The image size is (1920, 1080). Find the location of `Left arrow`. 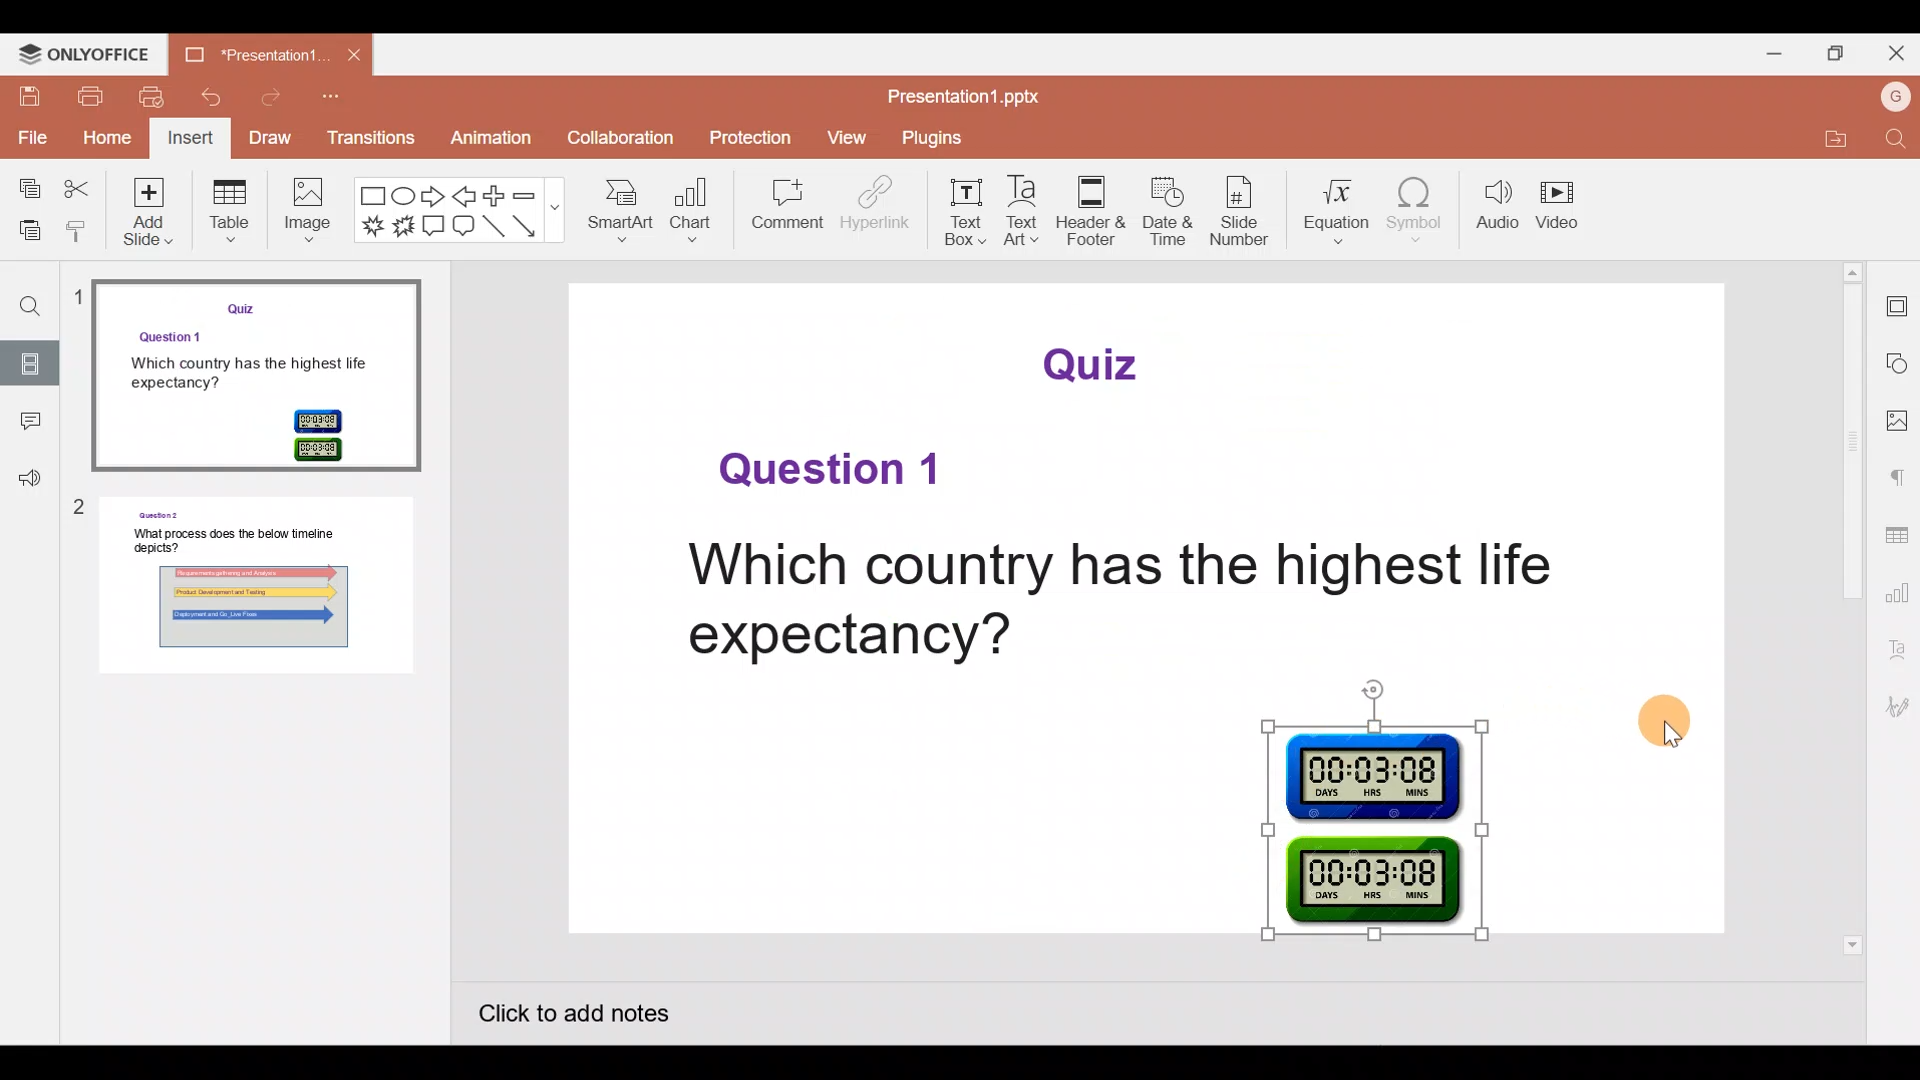

Left arrow is located at coordinates (469, 197).